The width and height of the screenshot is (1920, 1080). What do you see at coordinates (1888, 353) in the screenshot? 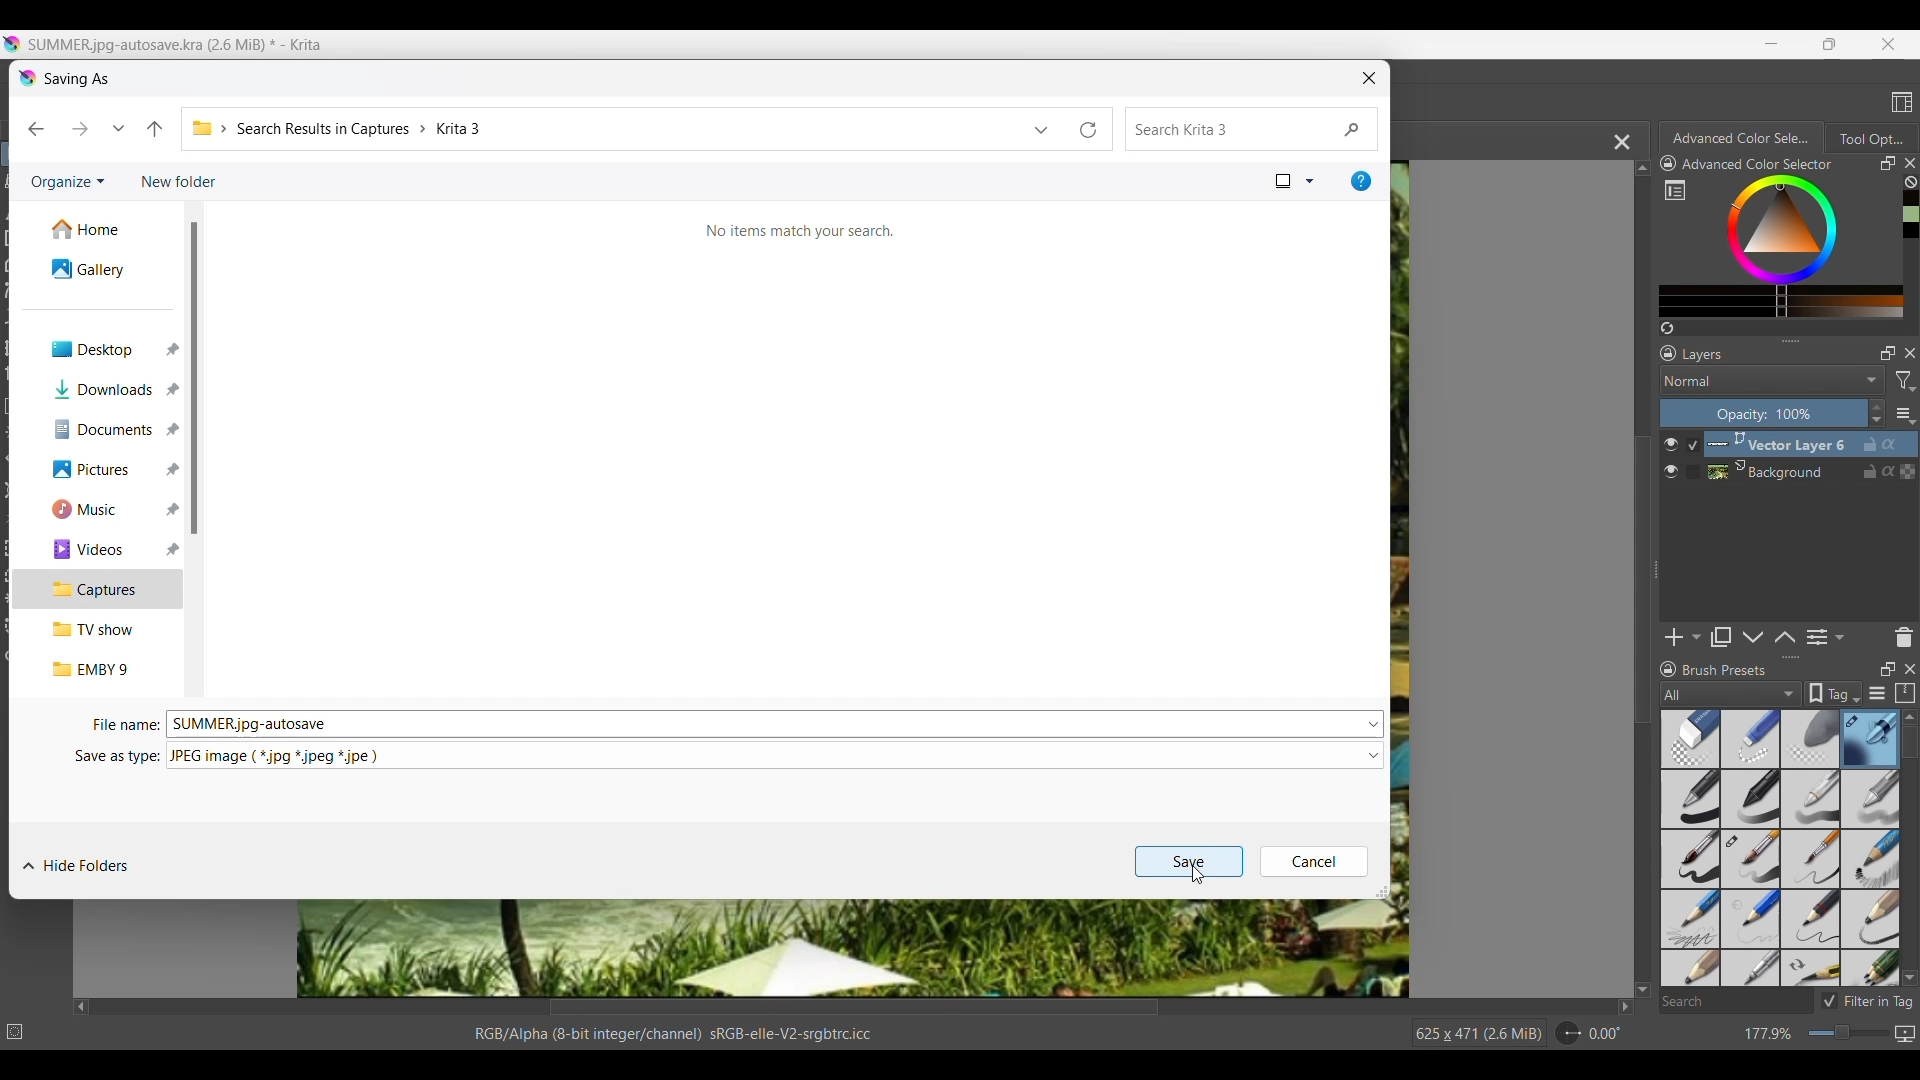
I see `Float Layers panel` at bounding box center [1888, 353].